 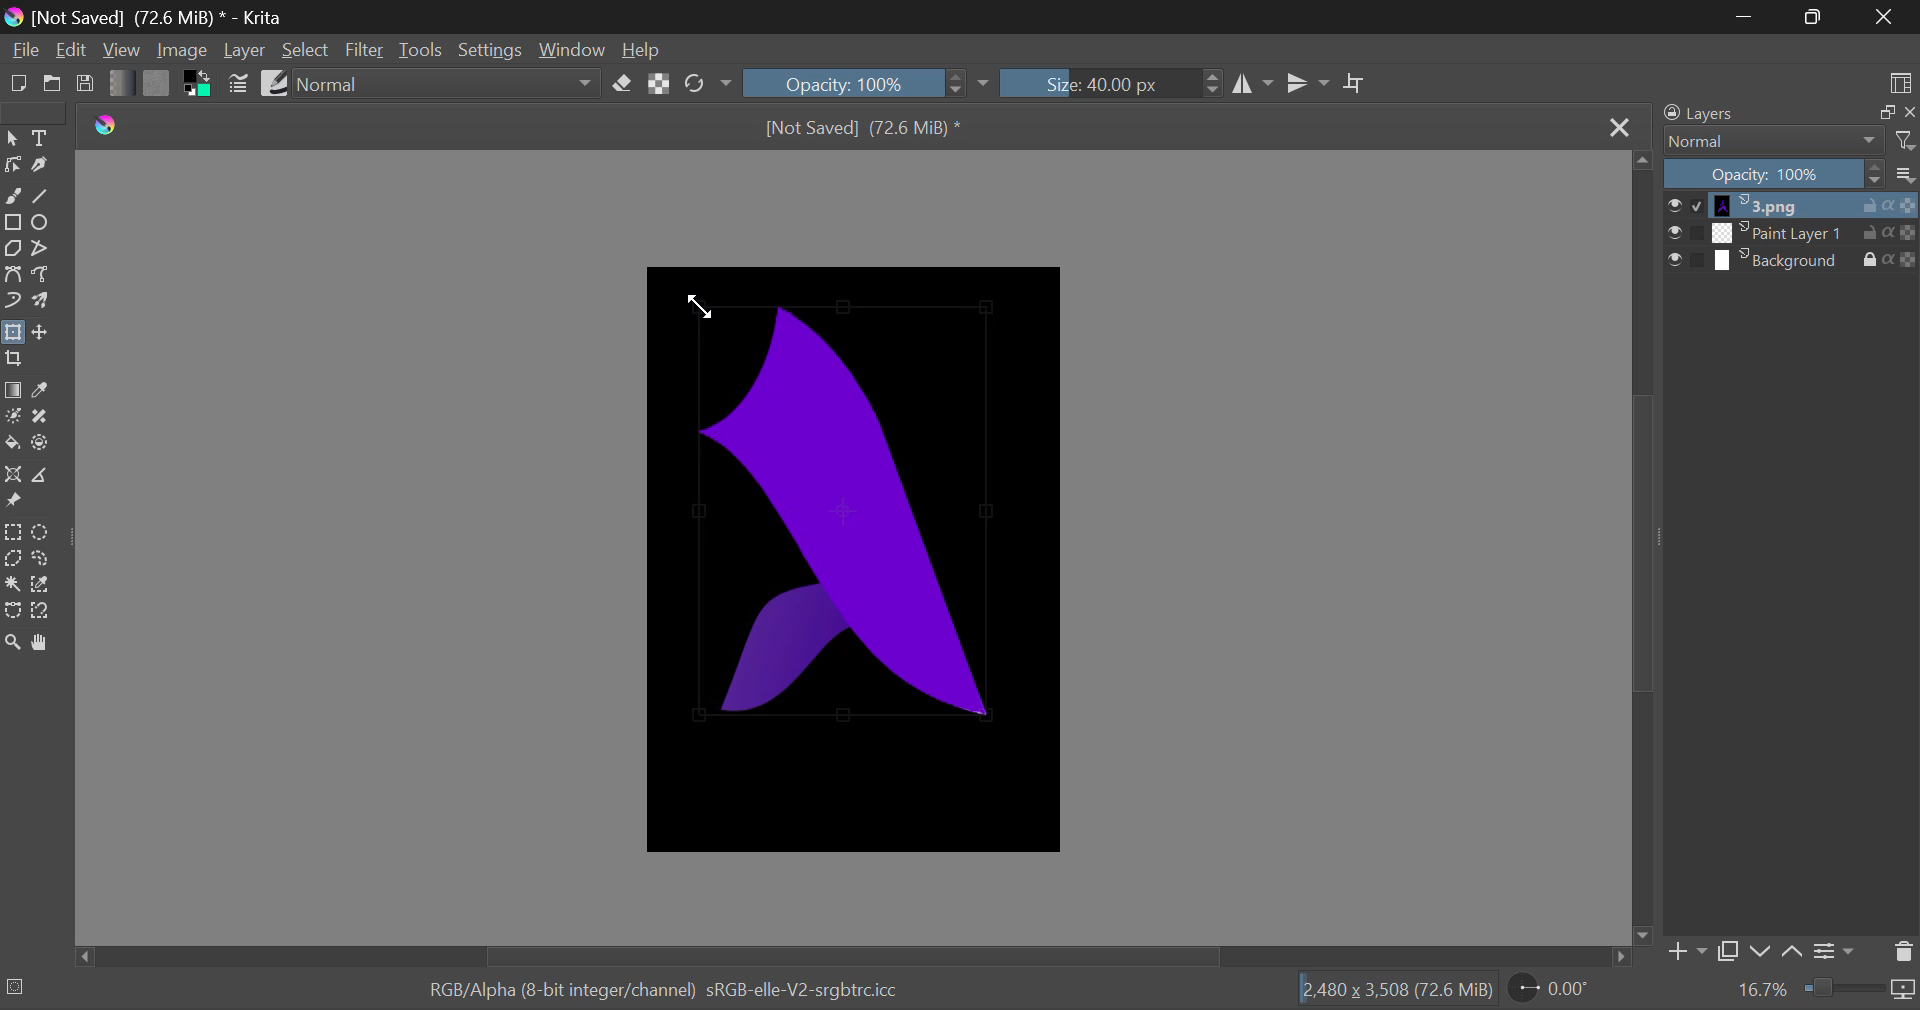 What do you see at coordinates (44, 170) in the screenshot?
I see `Calligraphic Tool` at bounding box center [44, 170].